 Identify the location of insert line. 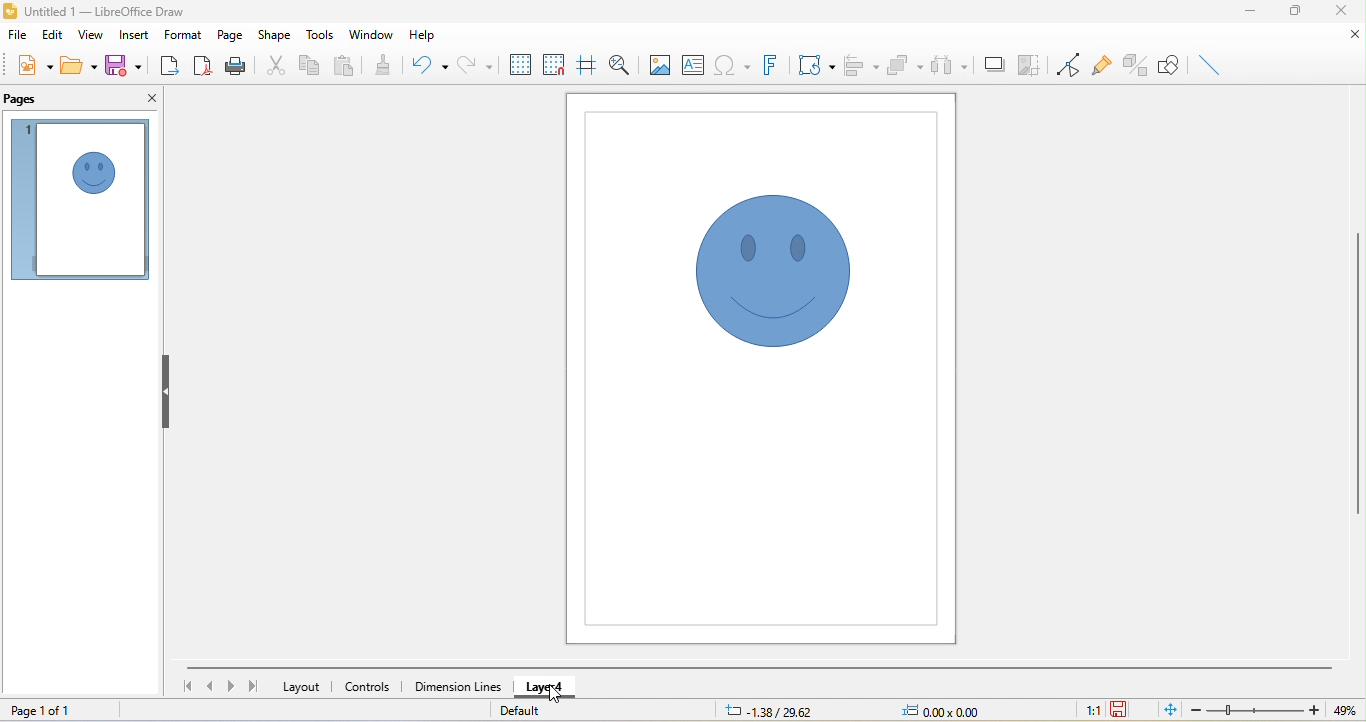
(1213, 63).